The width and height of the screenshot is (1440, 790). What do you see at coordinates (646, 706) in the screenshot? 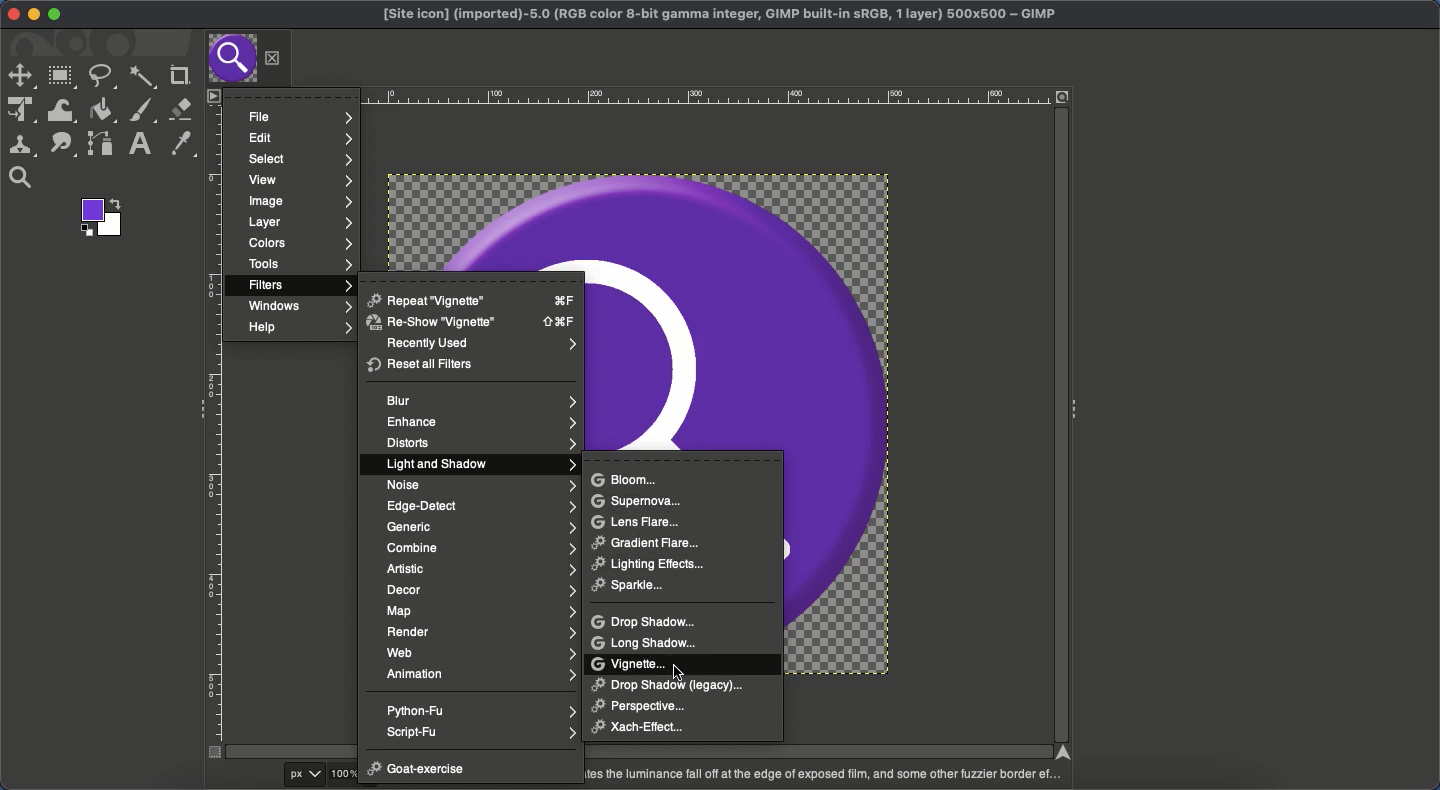
I see `Perspective` at bounding box center [646, 706].